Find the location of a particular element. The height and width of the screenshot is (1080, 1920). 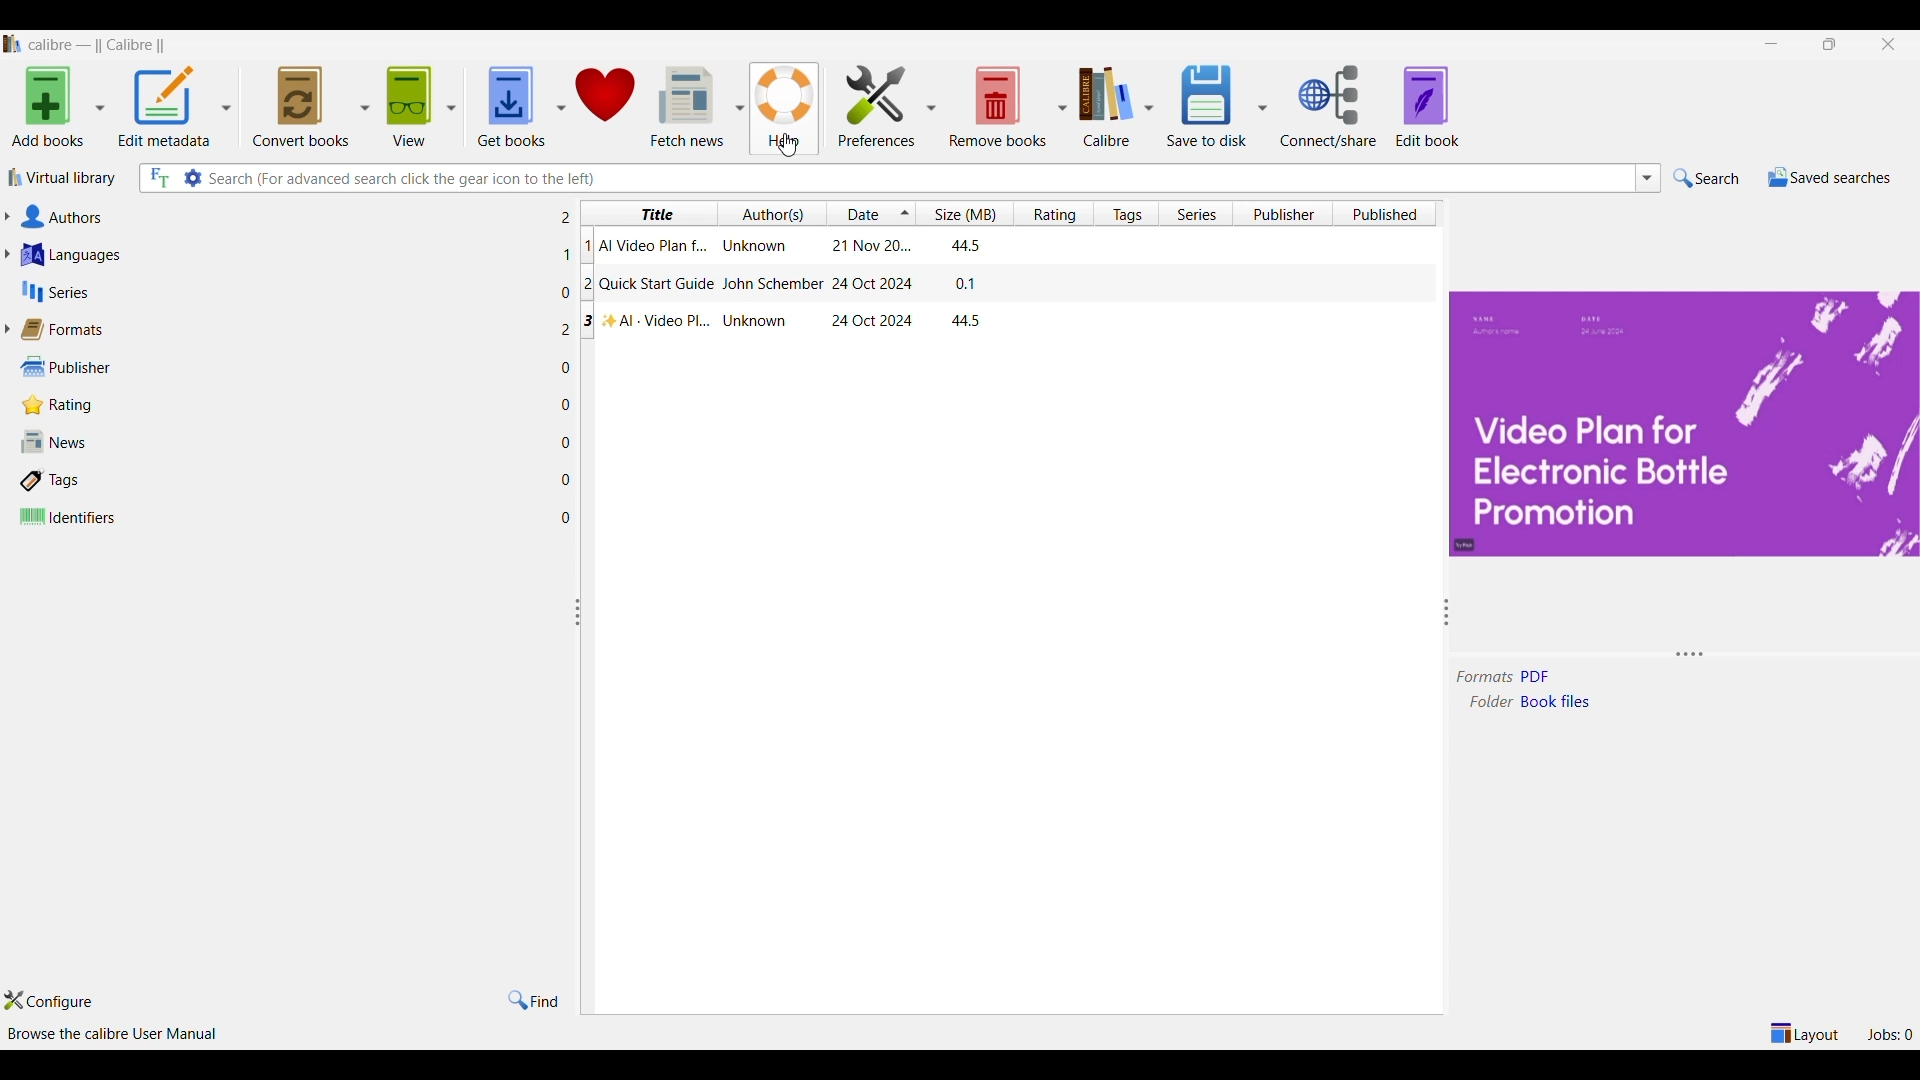

Help is located at coordinates (784, 109).